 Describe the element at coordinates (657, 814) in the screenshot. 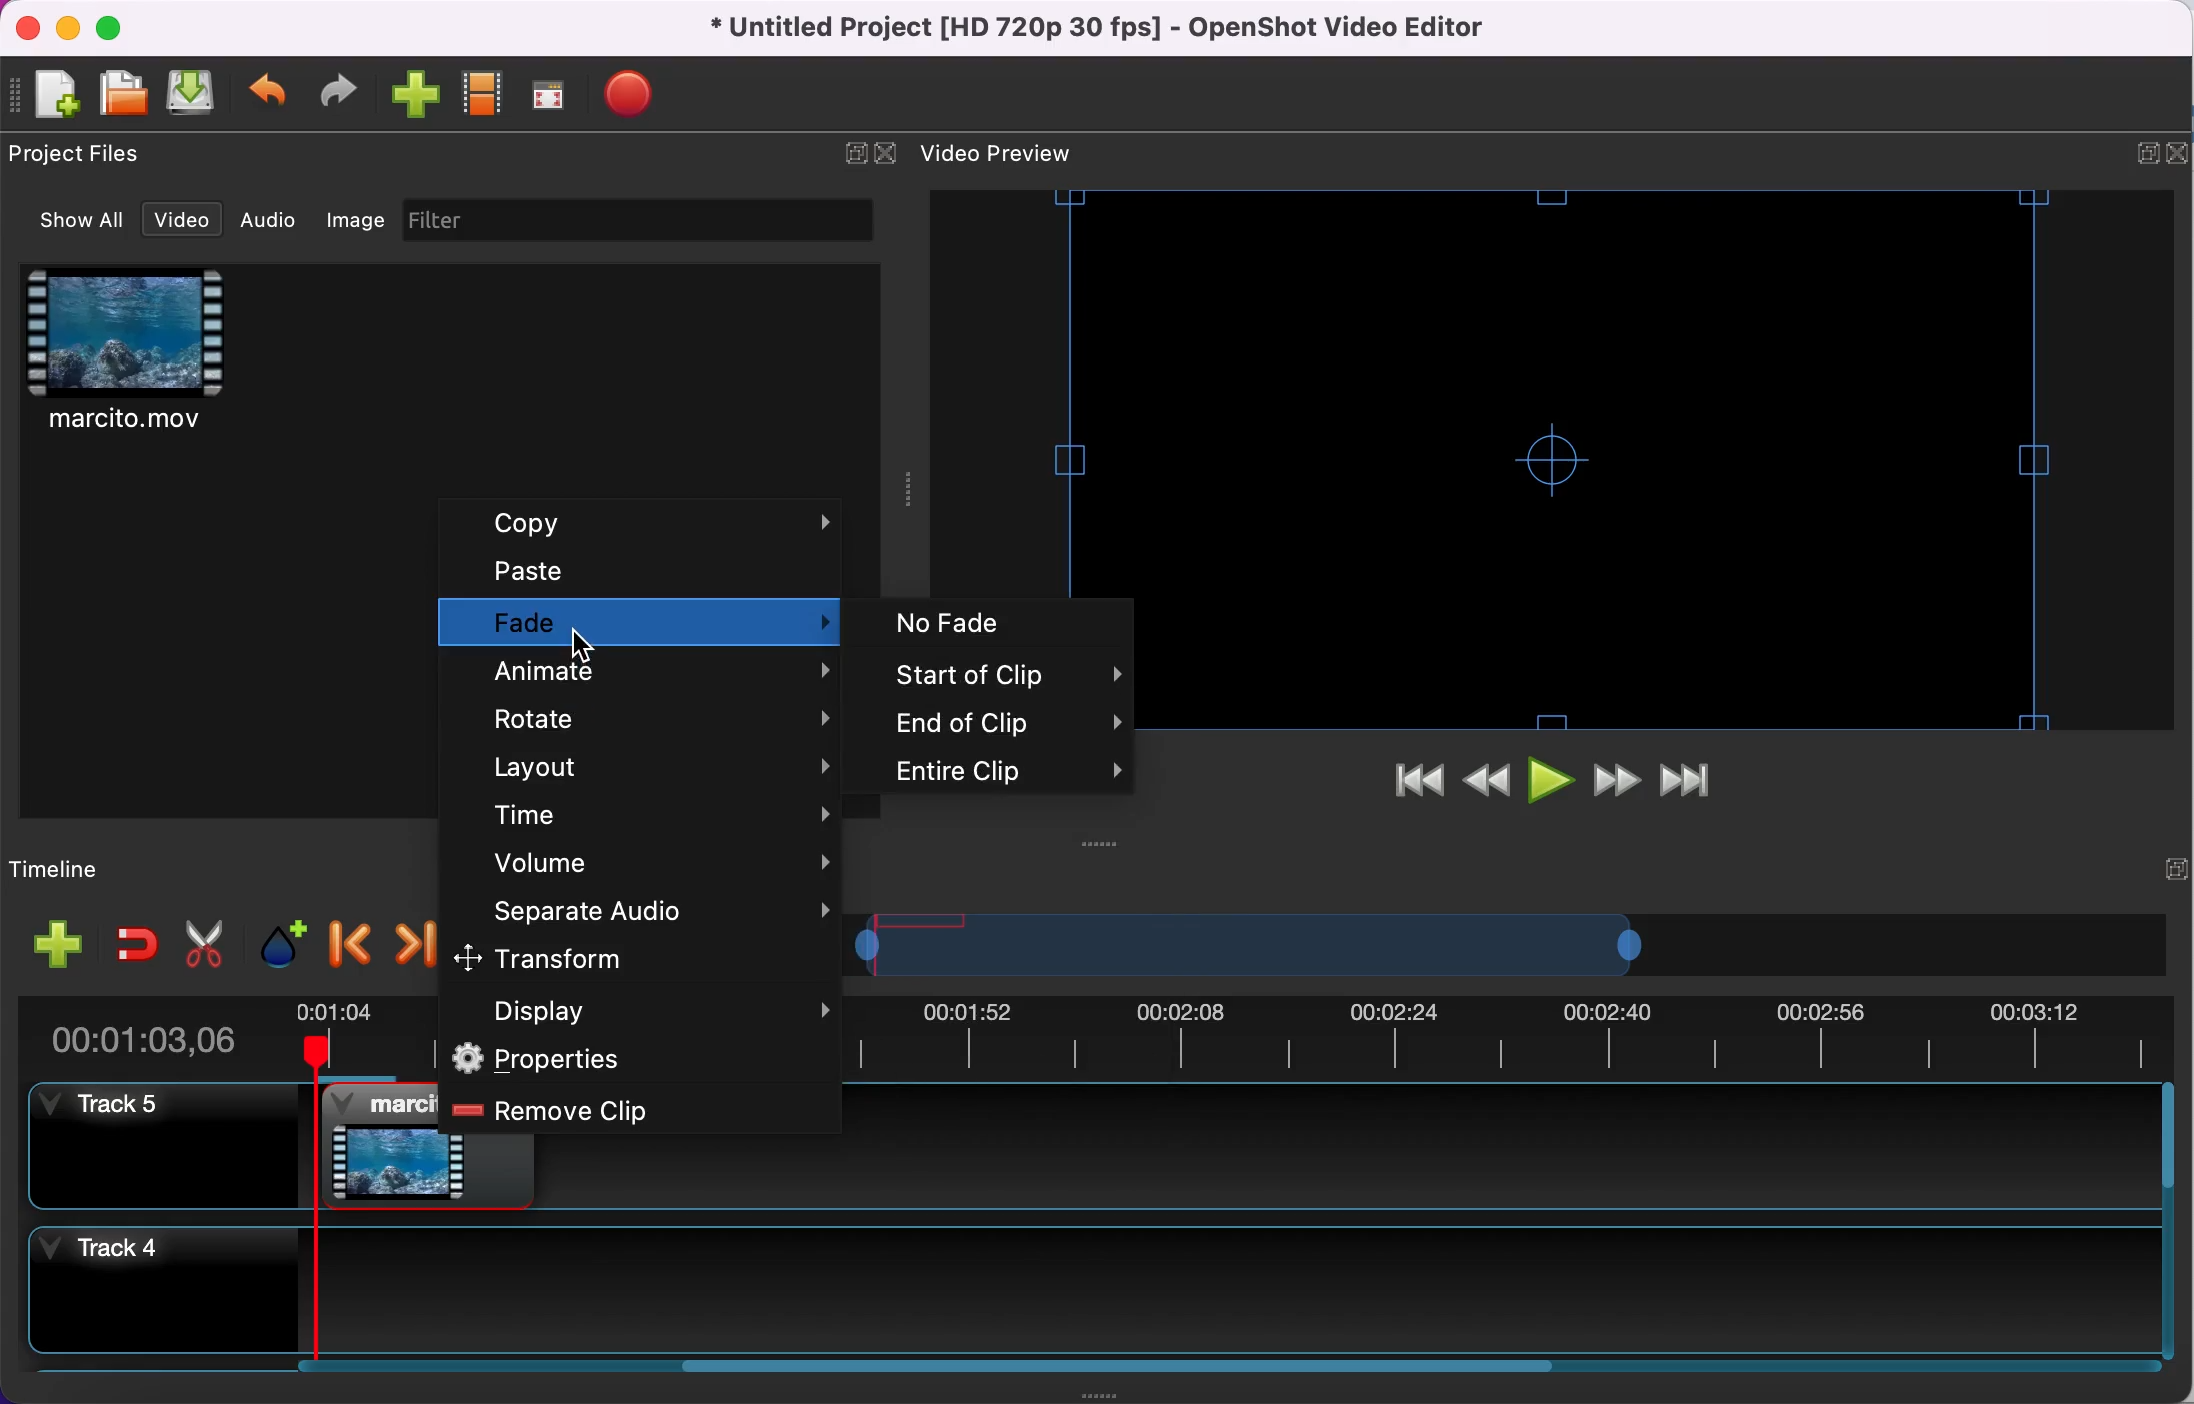

I see `time` at that location.